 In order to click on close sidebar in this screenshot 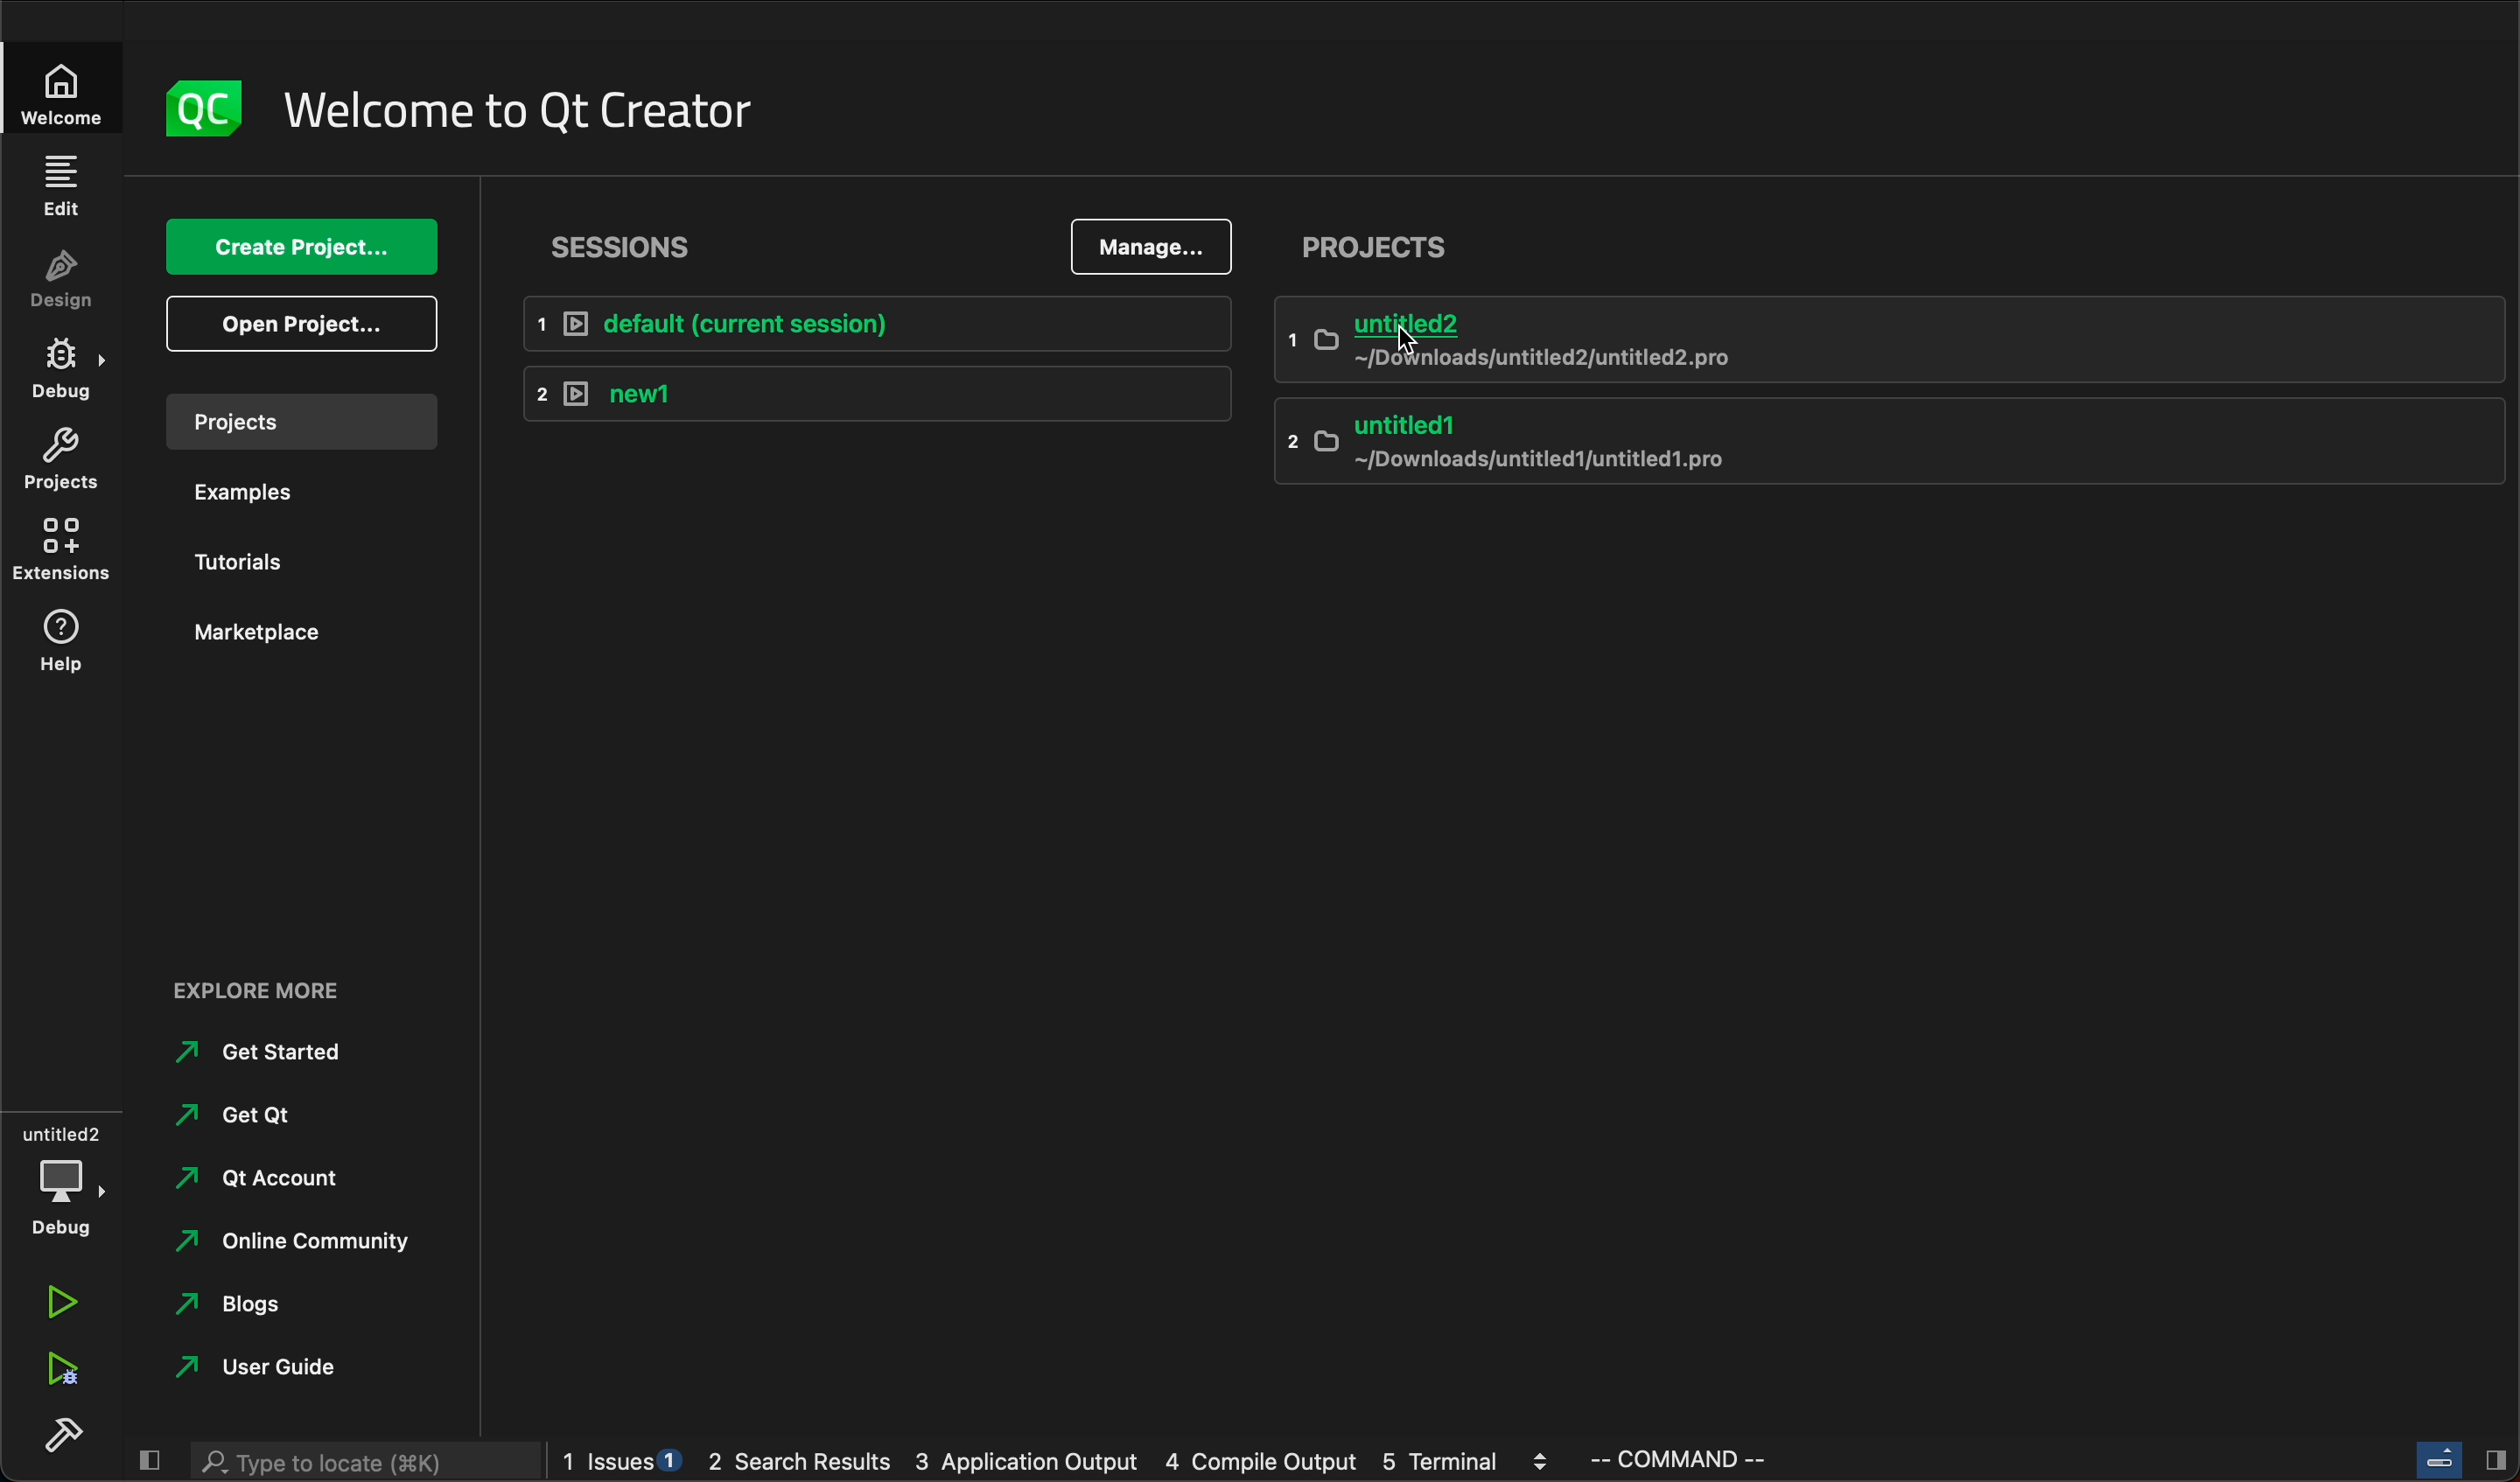, I will do `click(156, 1462)`.